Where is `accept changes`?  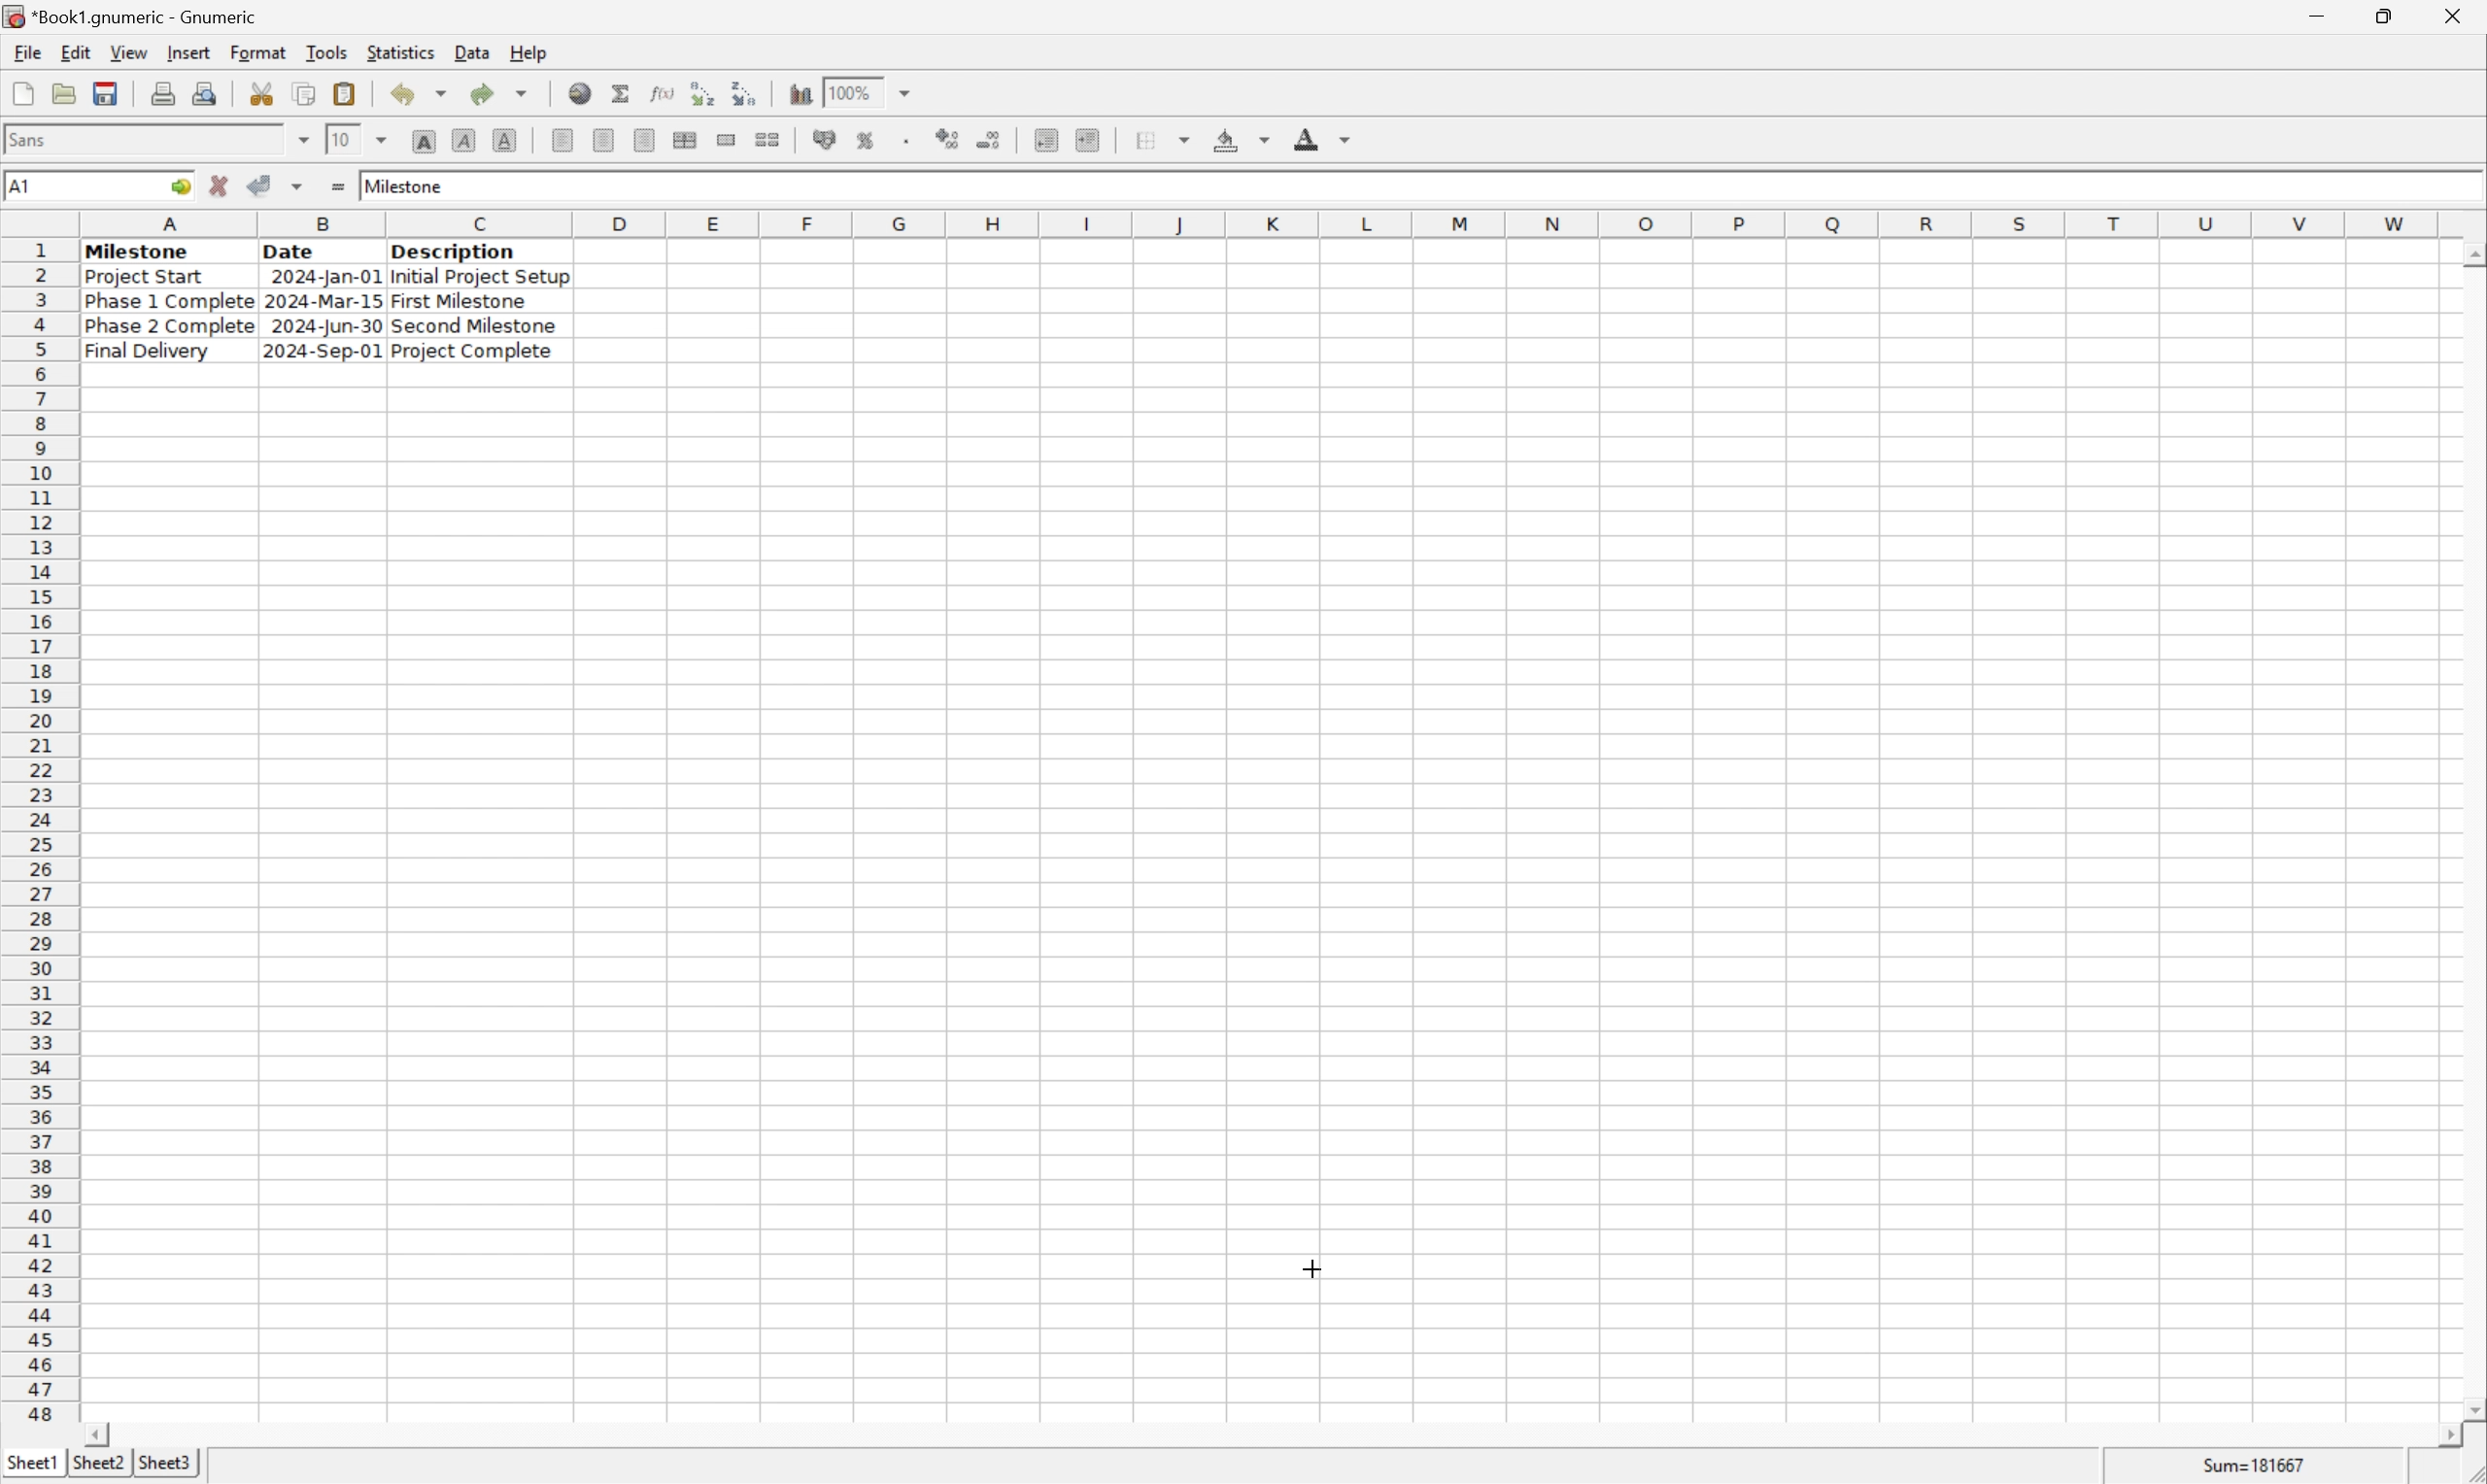 accept changes is located at coordinates (266, 184).